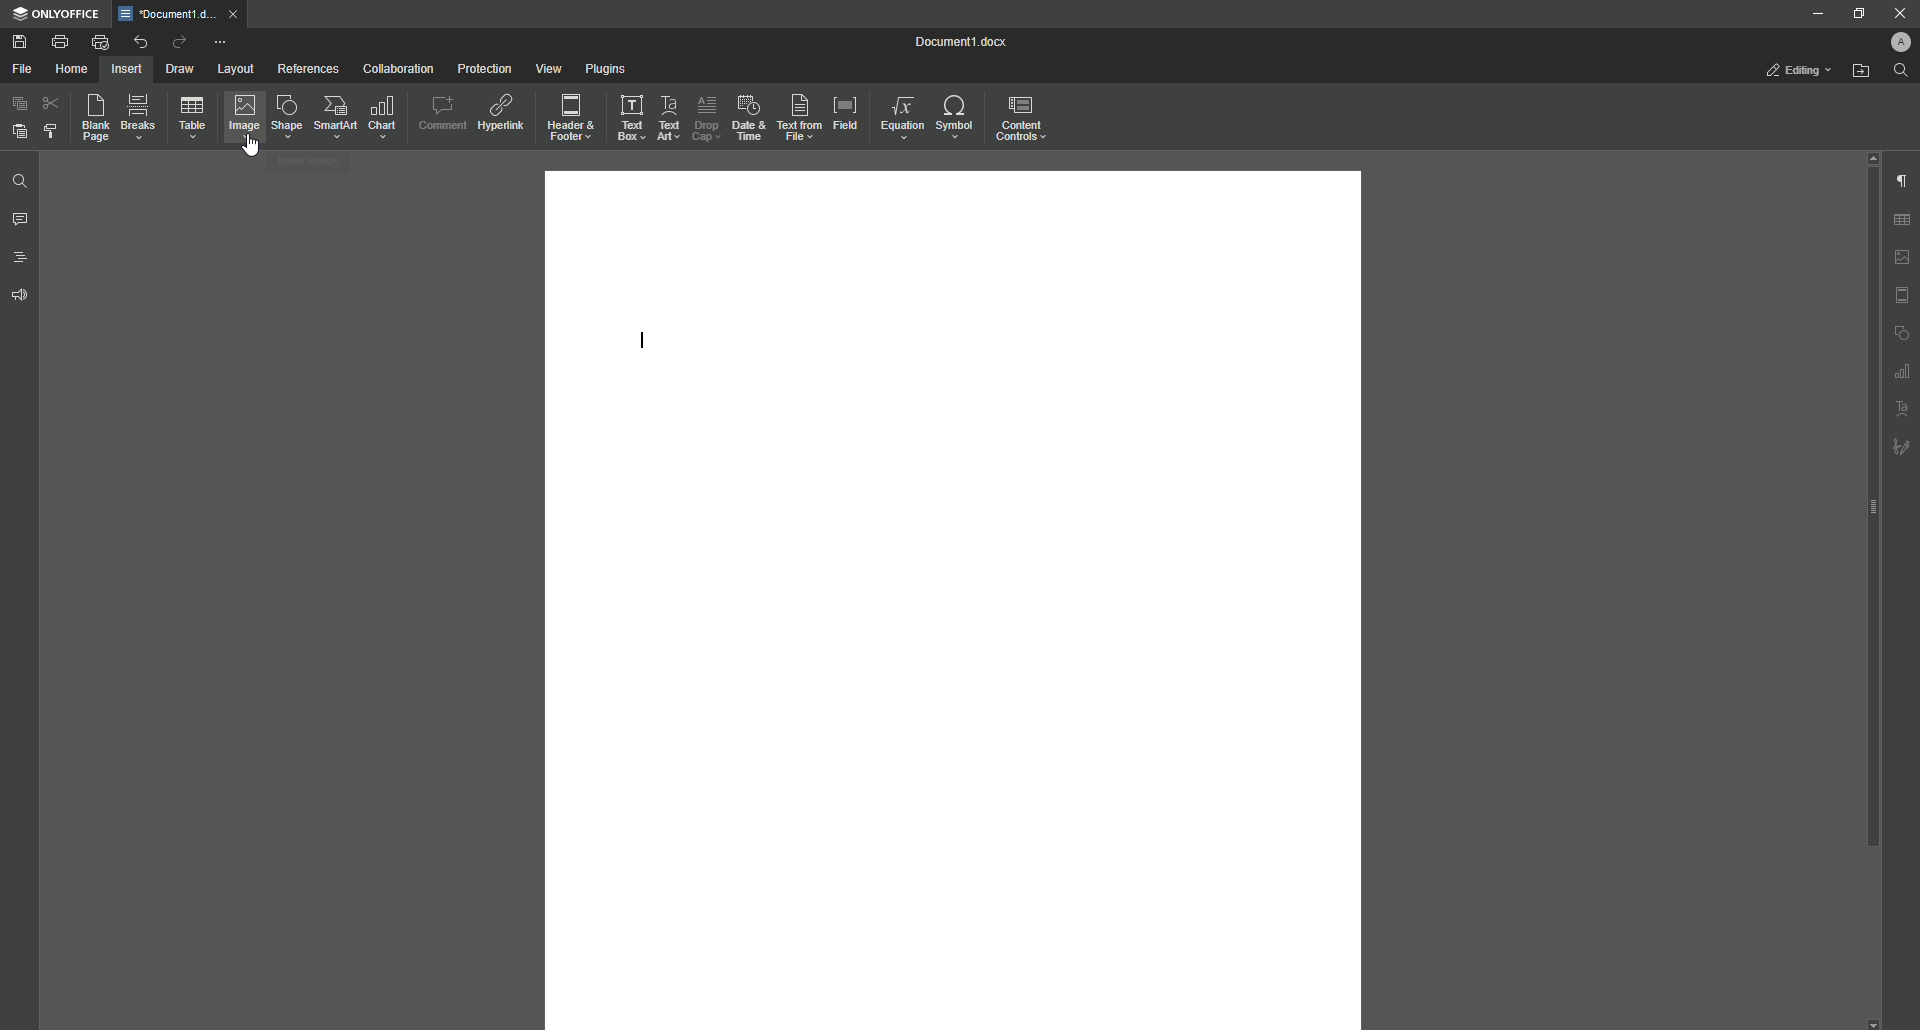 This screenshot has height=1030, width=1920. I want to click on Field, so click(849, 115).